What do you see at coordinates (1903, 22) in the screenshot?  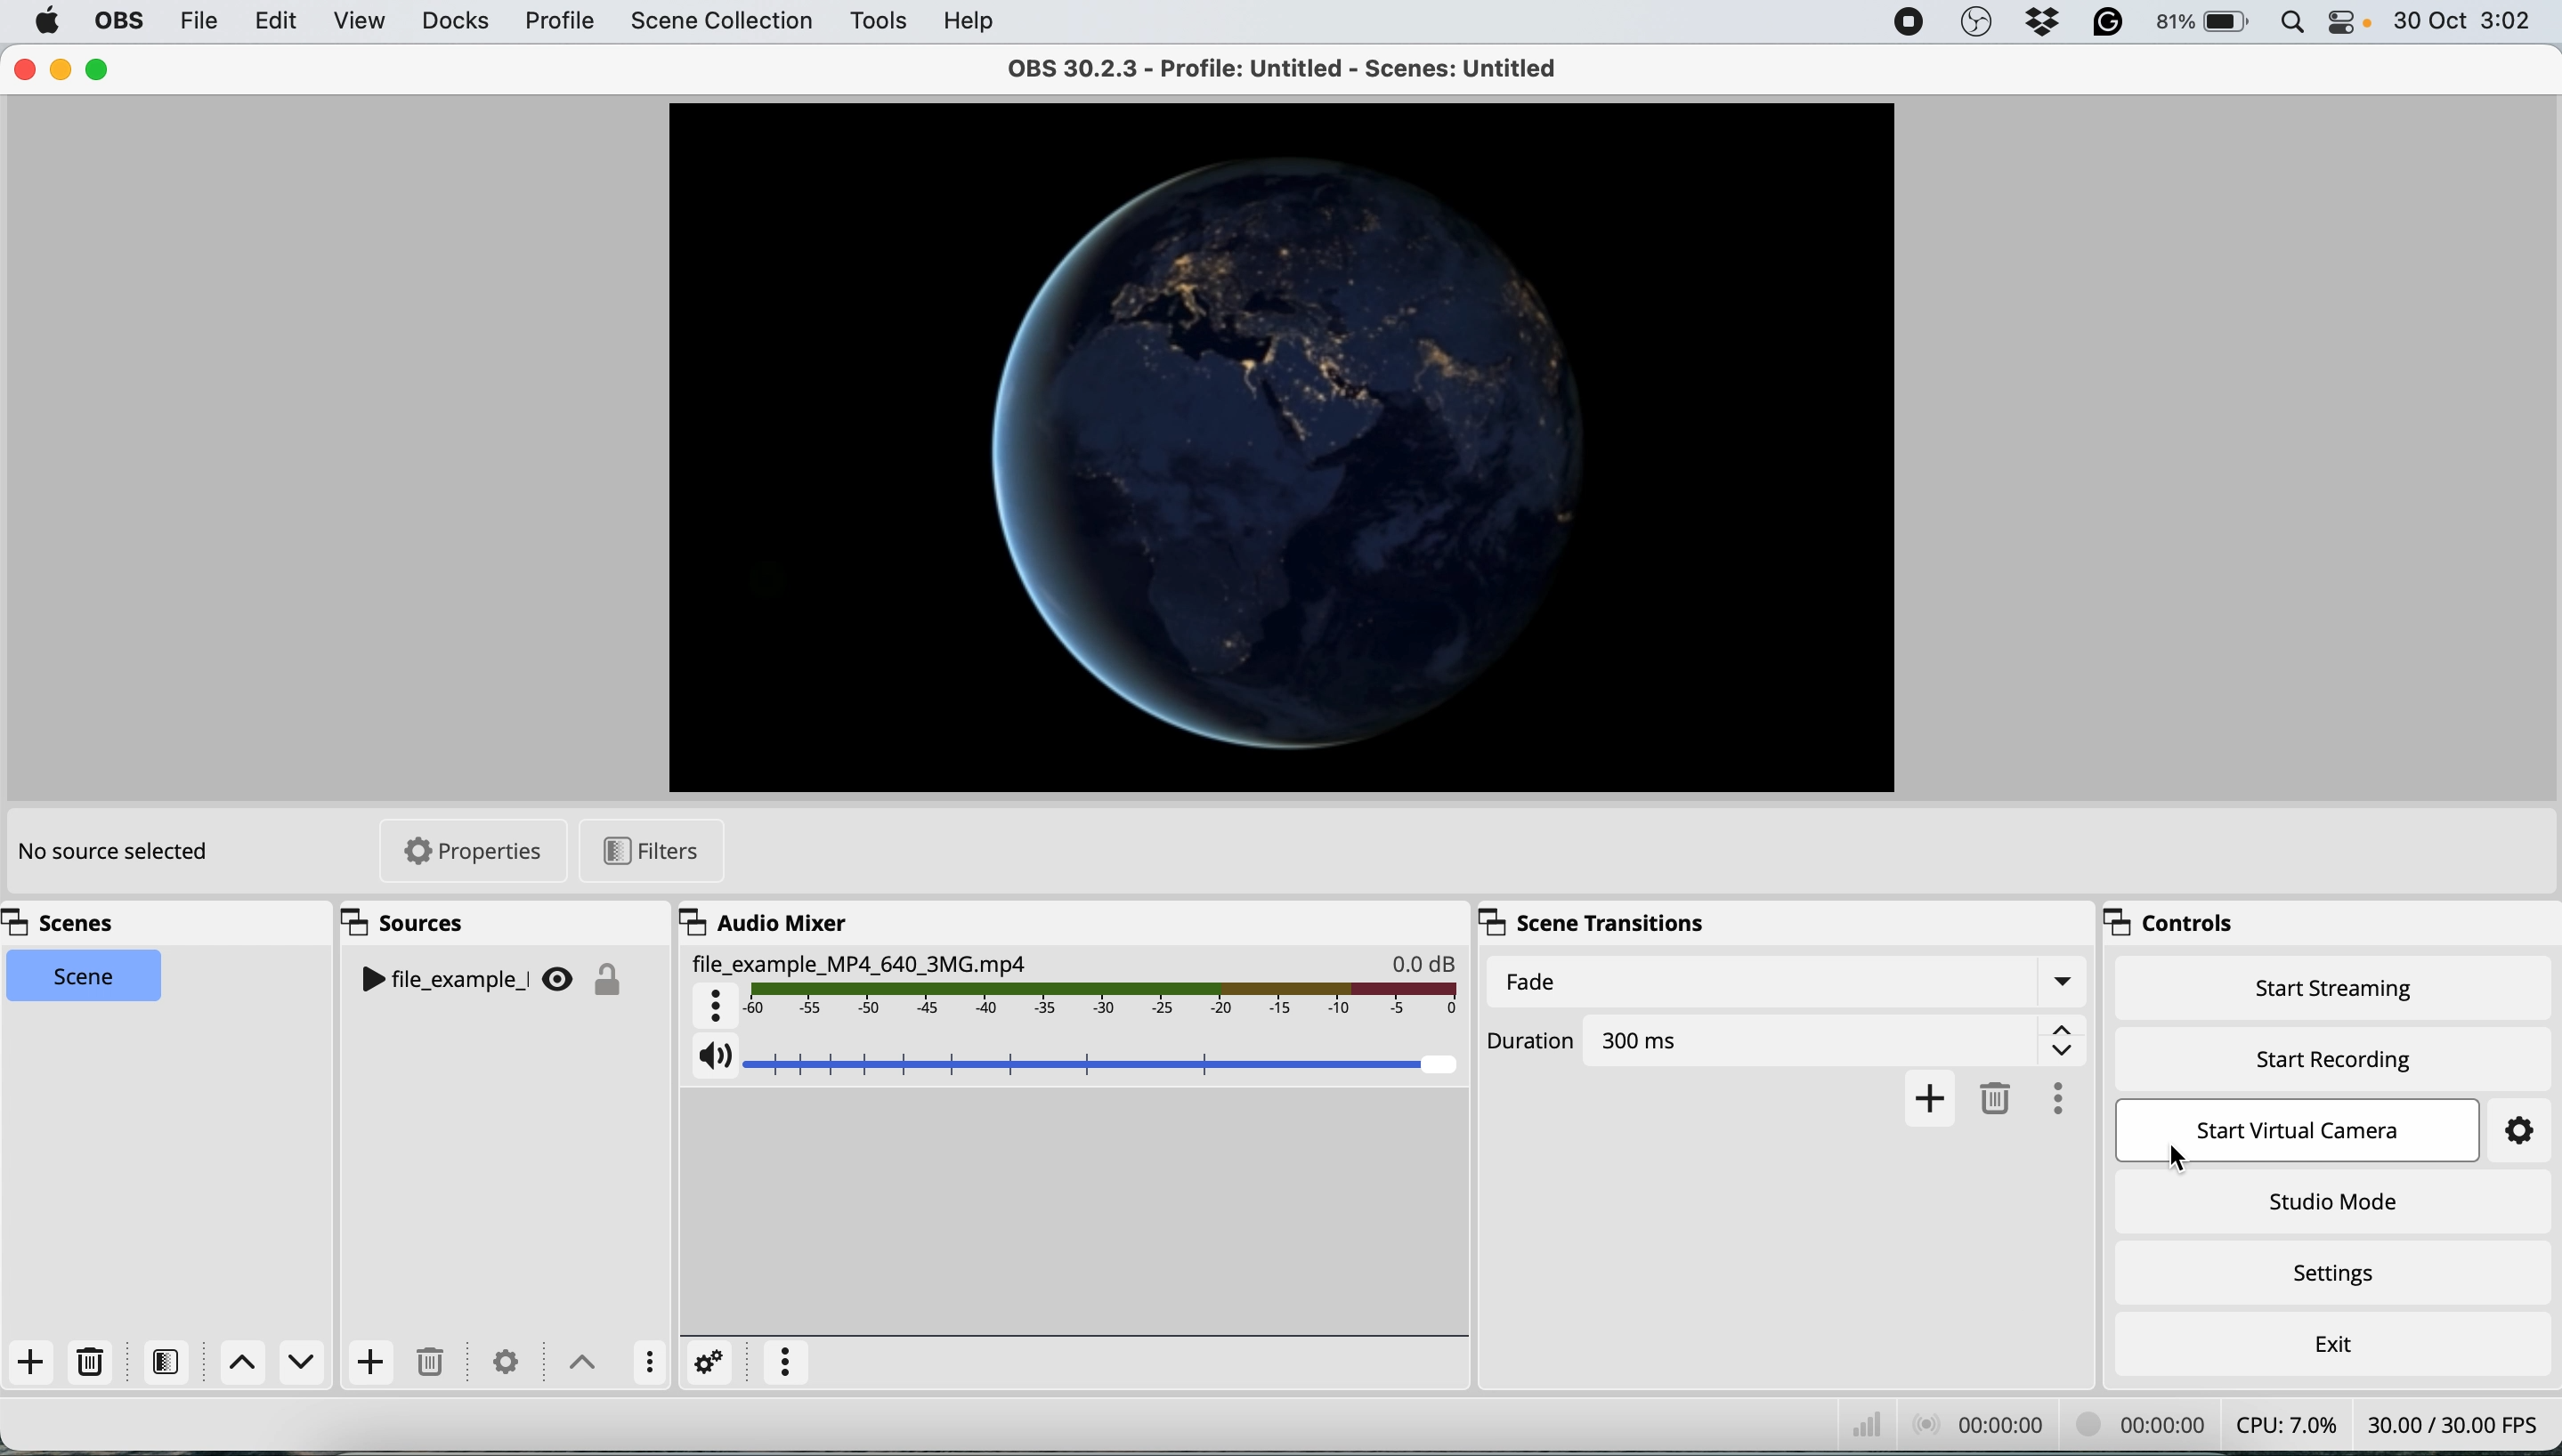 I see `screen recorder` at bounding box center [1903, 22].